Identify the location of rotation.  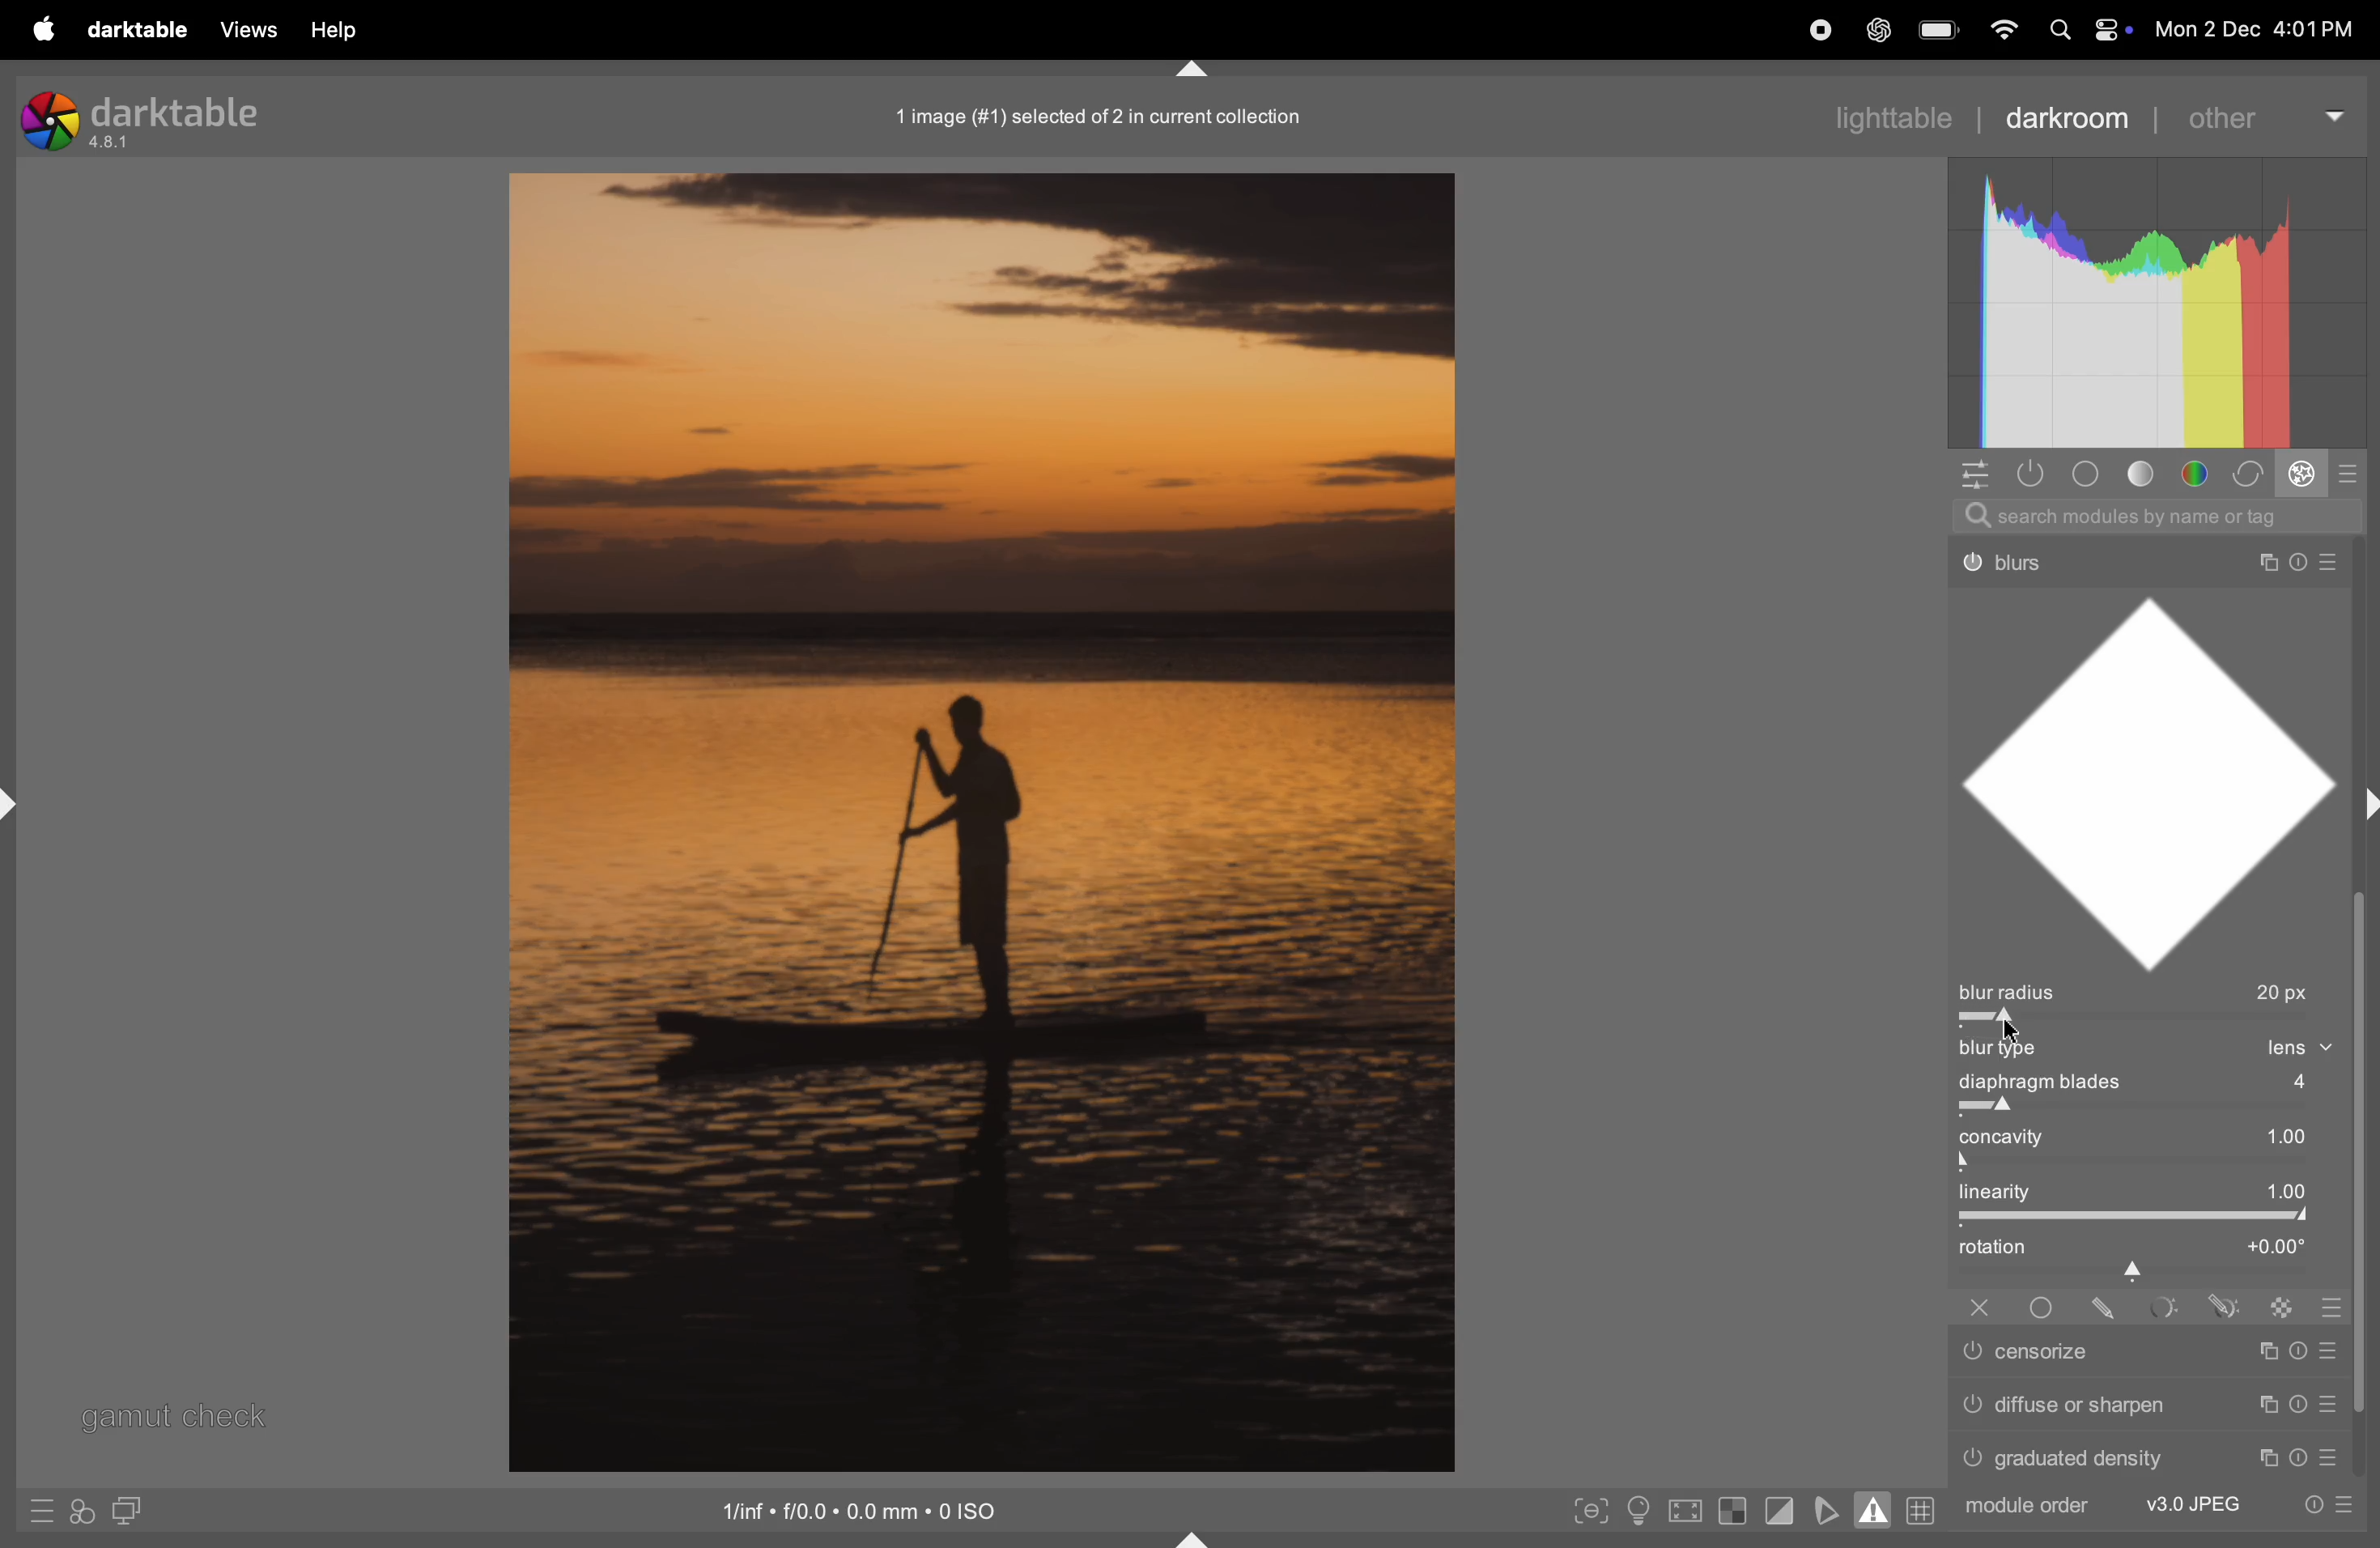
(2148, 1254).